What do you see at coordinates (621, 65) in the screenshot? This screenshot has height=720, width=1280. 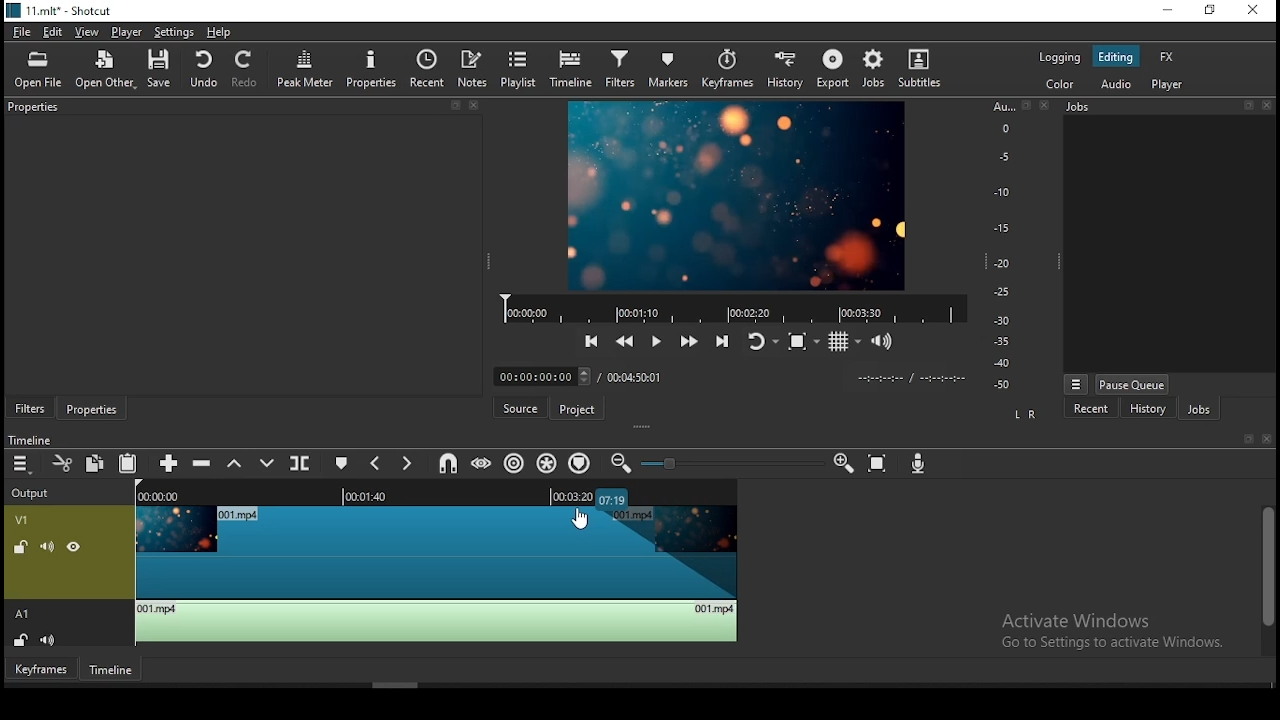 I see `filters` at bounding box center [621, 65].